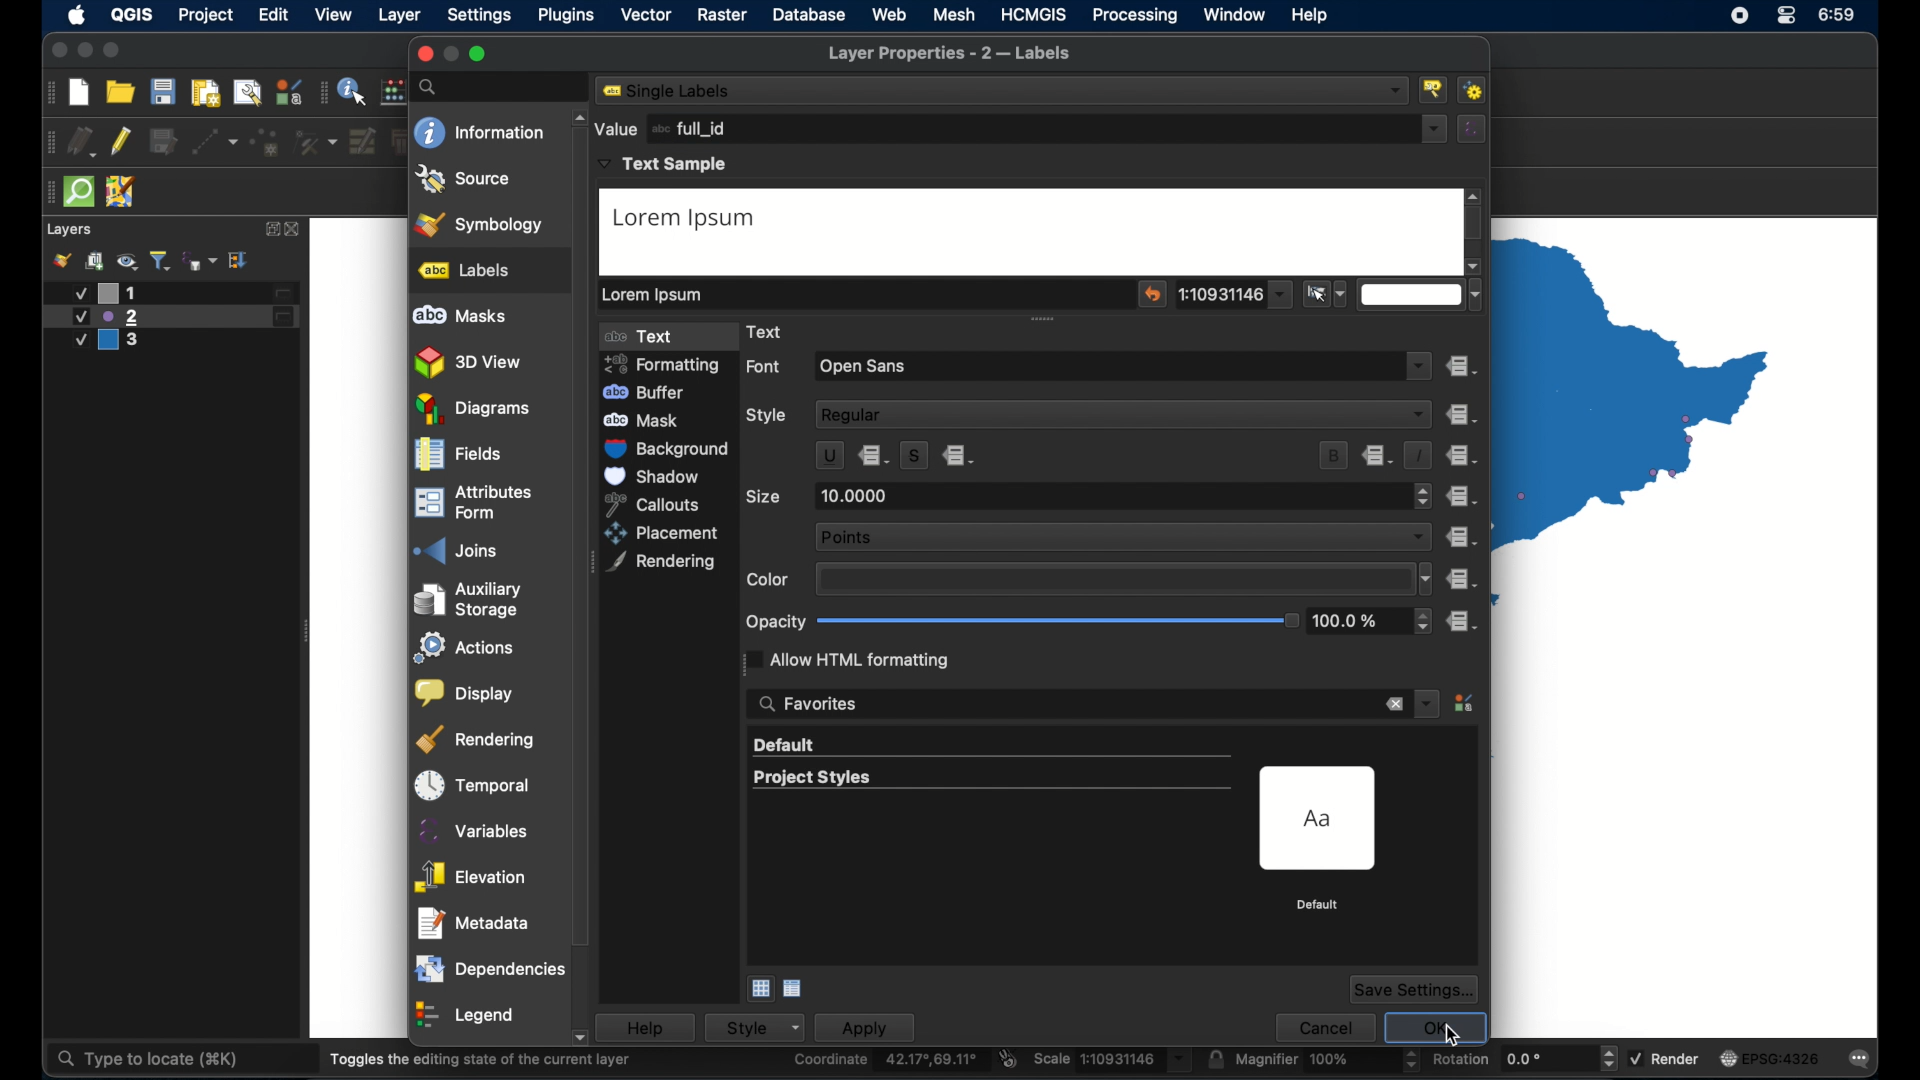 Image resolution: width=1920 pixels, height=1080 pixels. I want to click on data defined override, so click(1464, 366).